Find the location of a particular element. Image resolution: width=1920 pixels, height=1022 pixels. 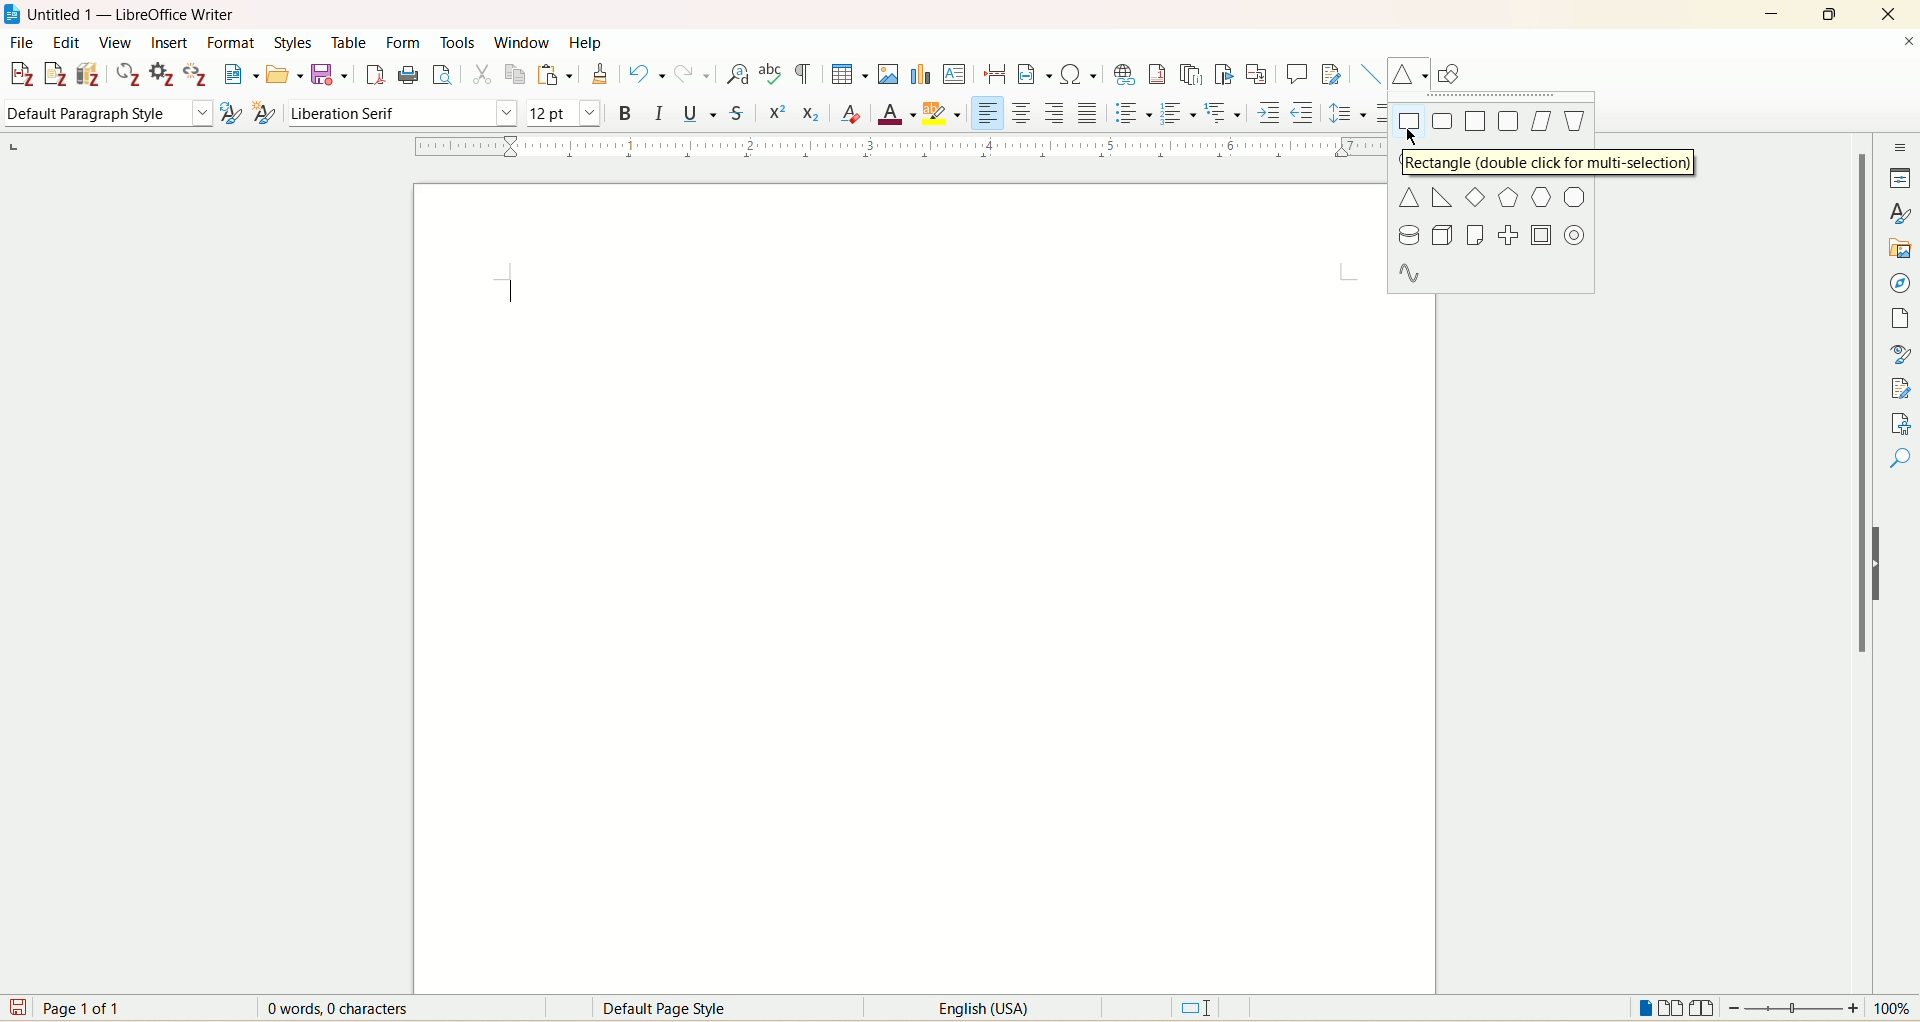

square is located at coordinates (1477, 121).